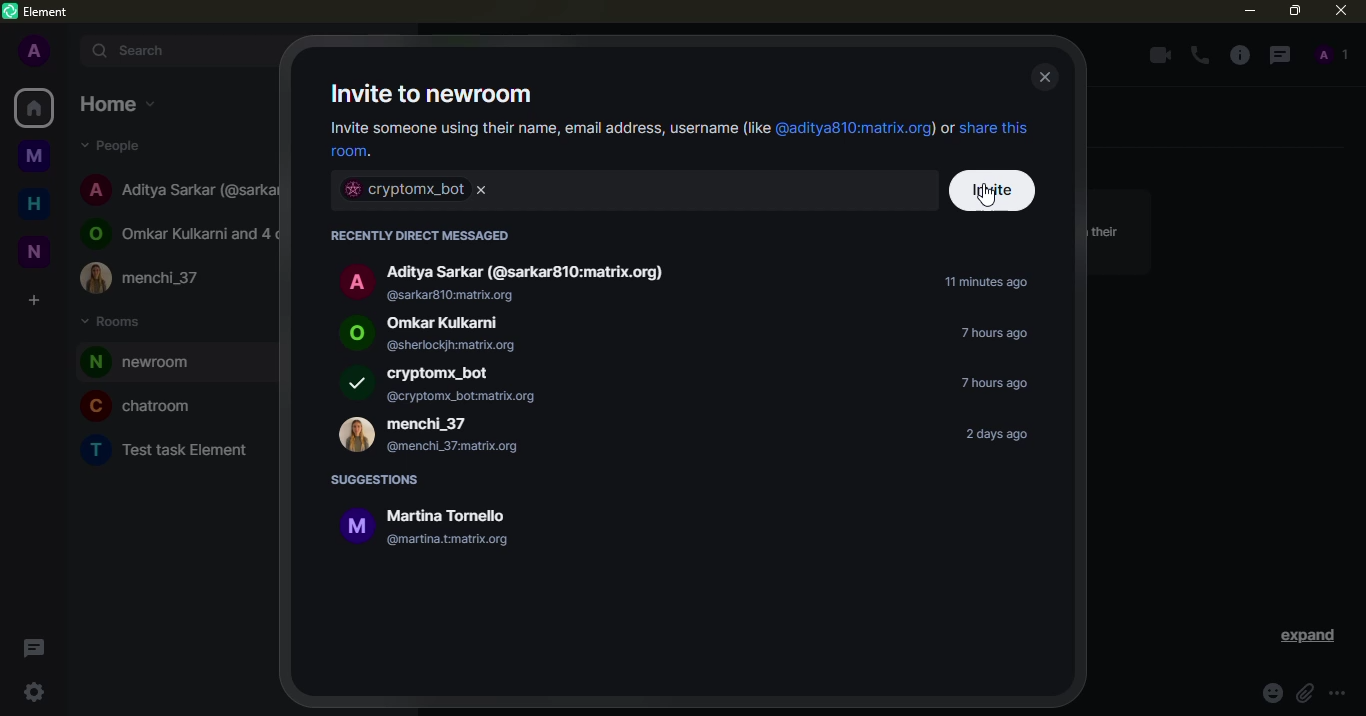 This screenshot has height=716, width=1366. What do you see at coordinates (1198, 55) in the screenshot?
I see `voice call` at bounding box center [1198, 55].